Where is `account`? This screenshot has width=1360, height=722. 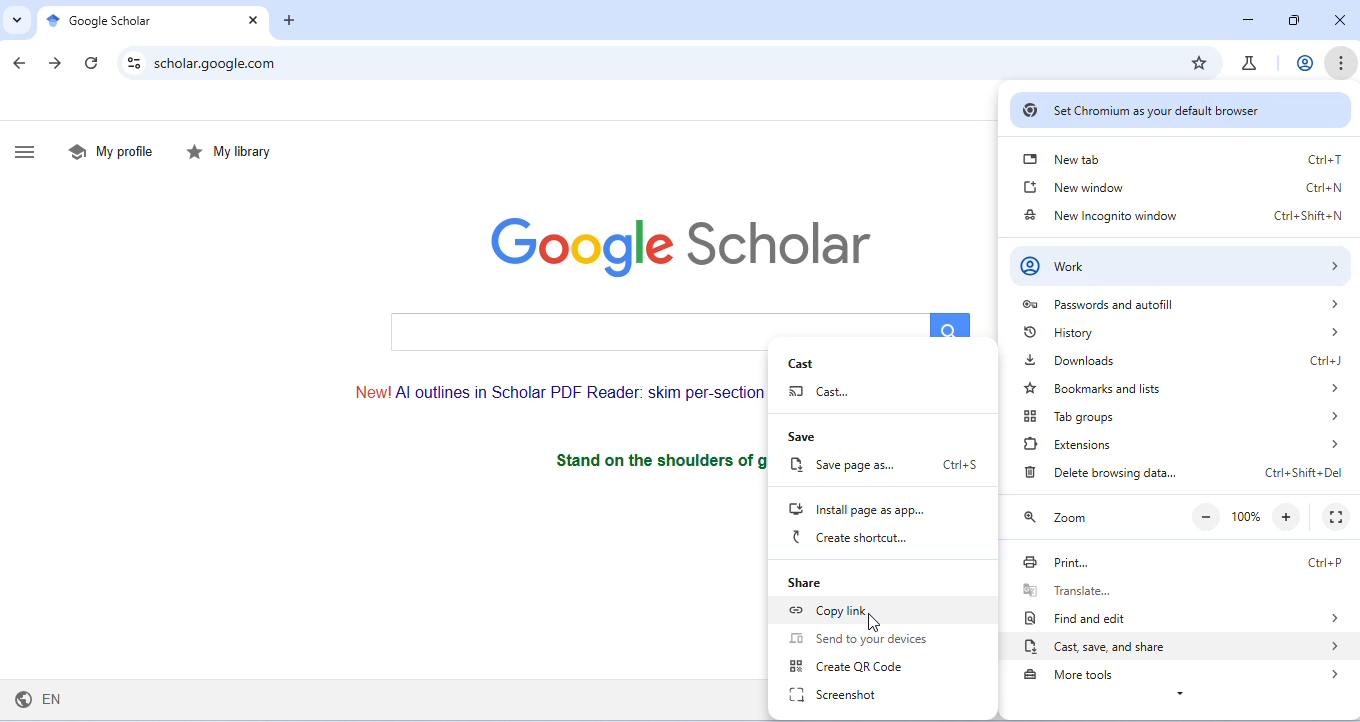 account is located at coordinates (1302, 61).